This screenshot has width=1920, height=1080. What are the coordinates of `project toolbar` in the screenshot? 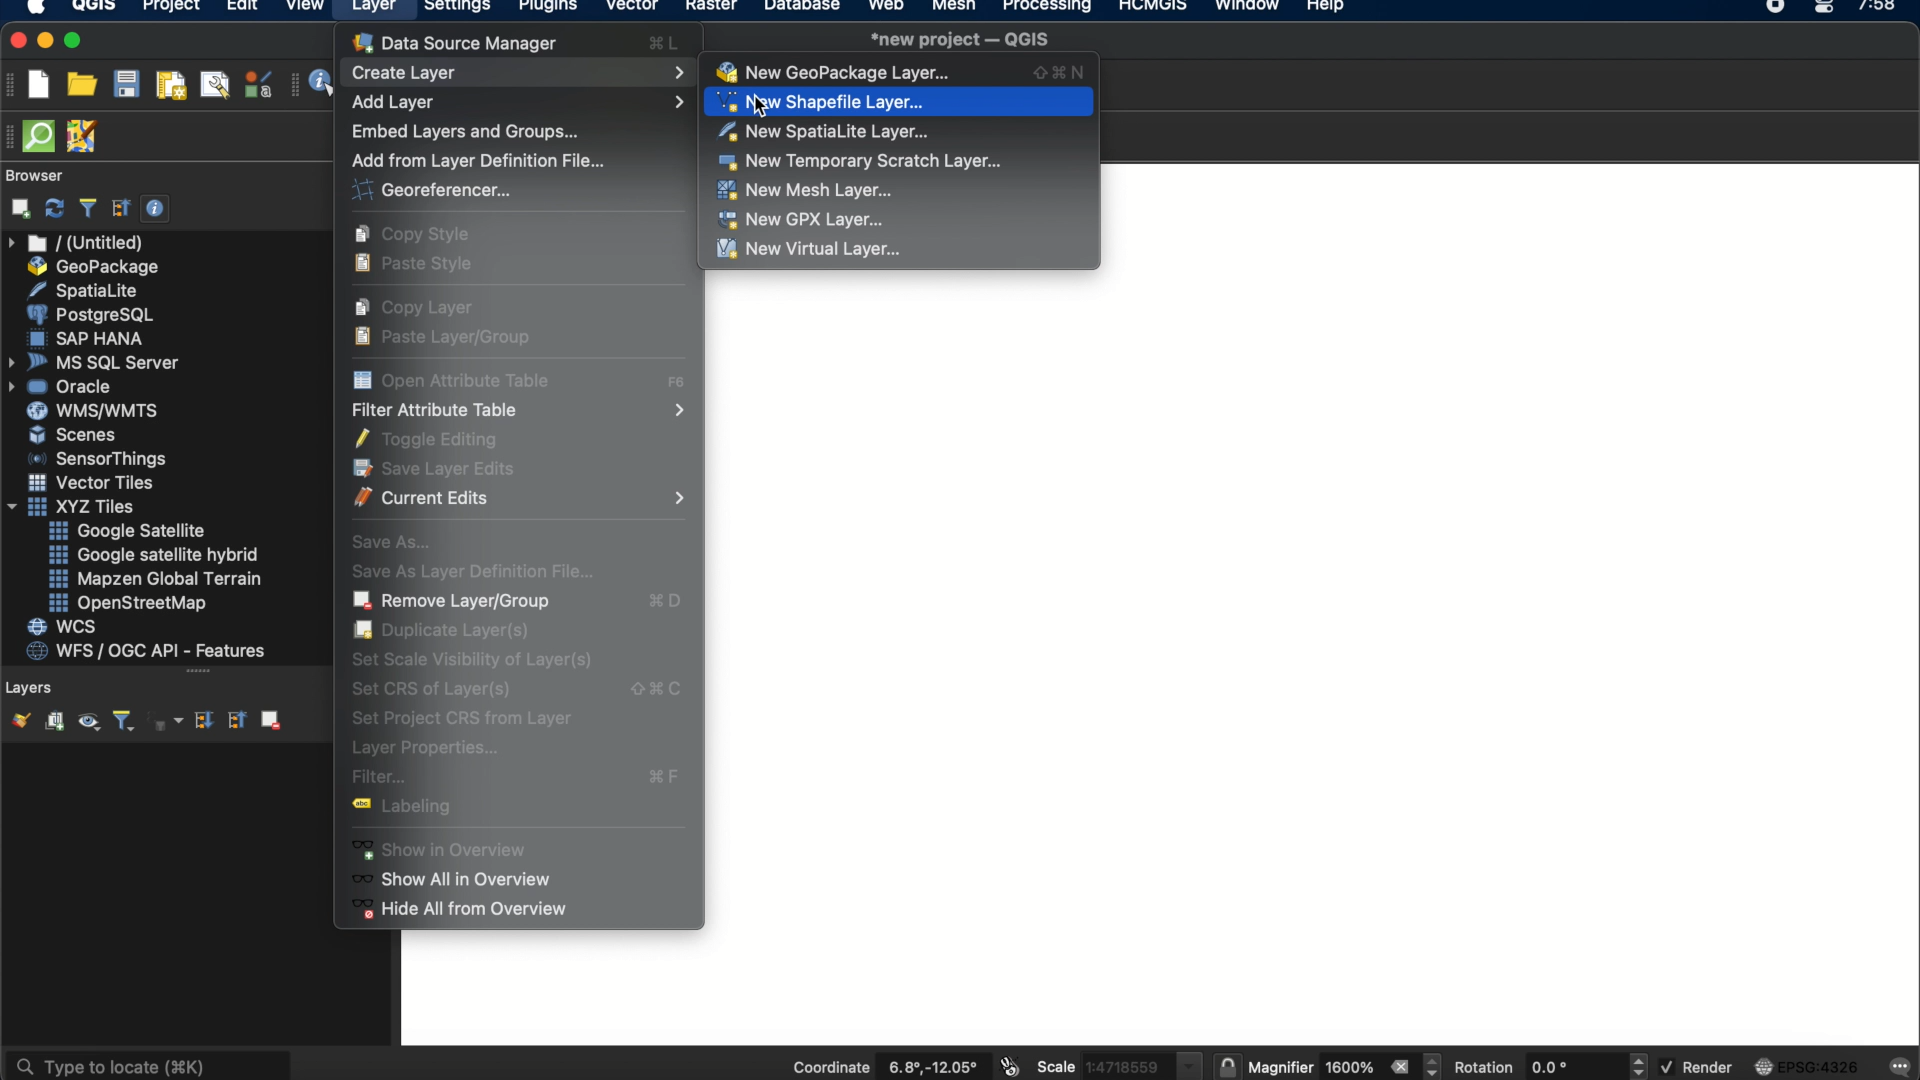 It's located at (12, 84).